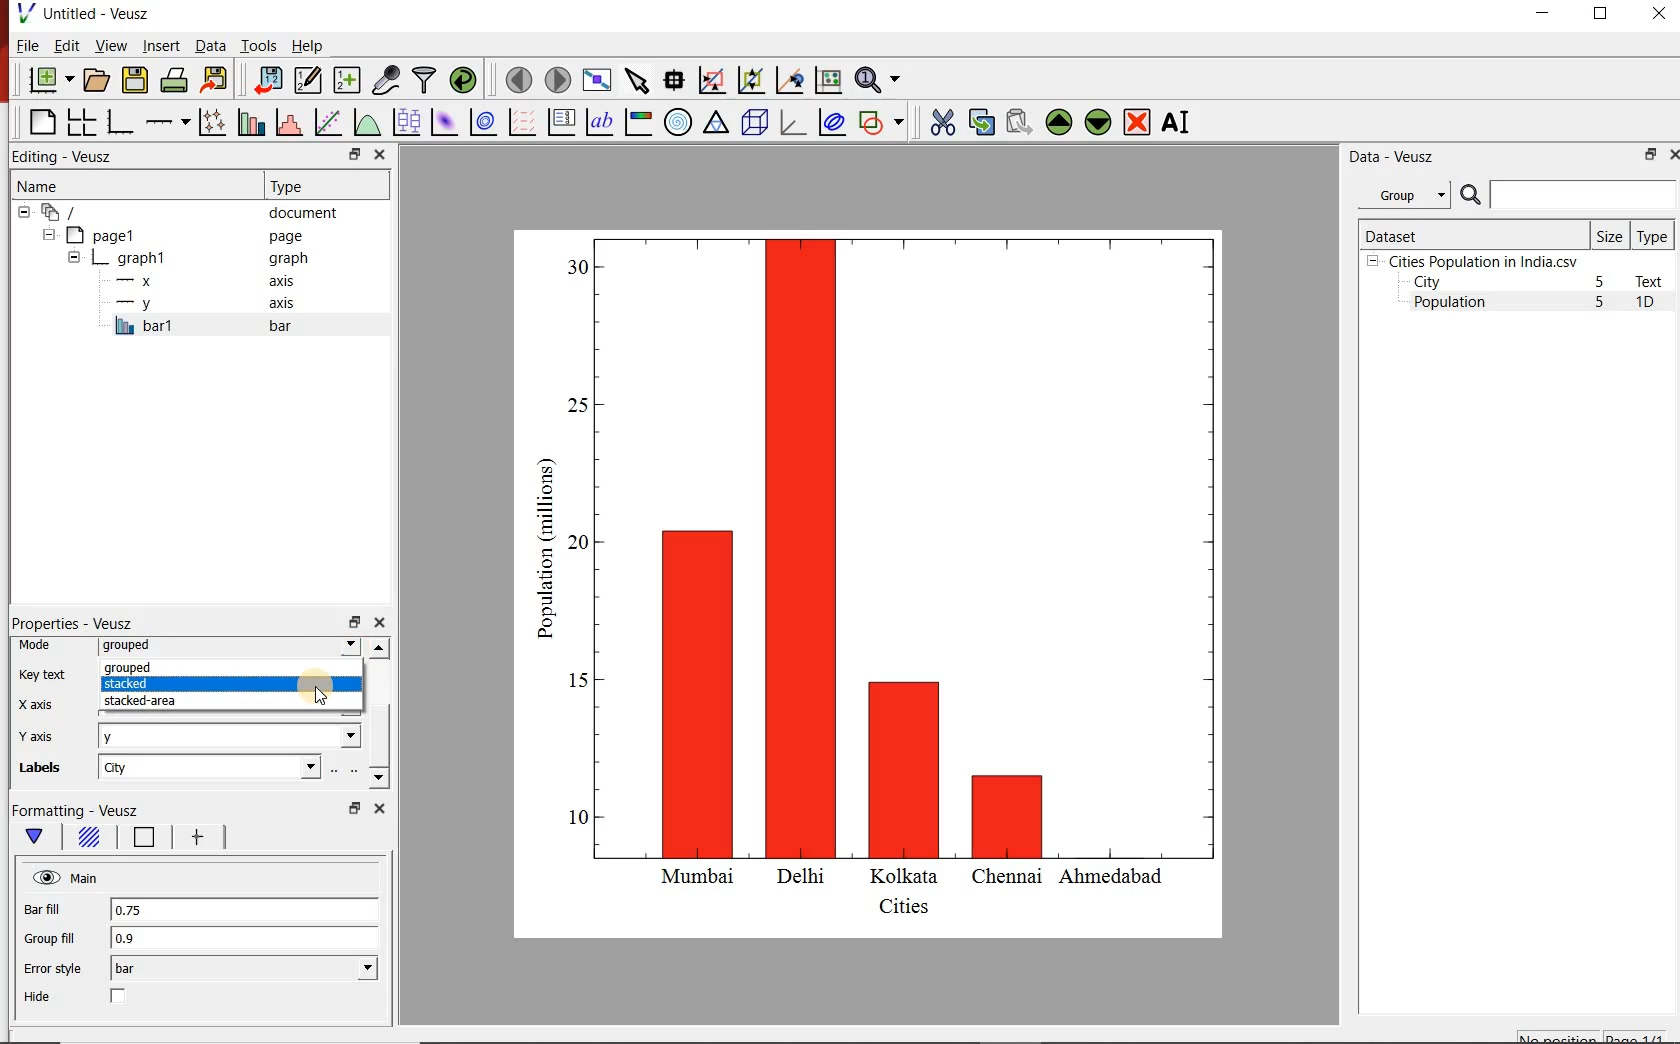 The height and width of the screenshot is (1044, 1680). What do you see at coordinates (173, 81) in the screenshot?
I see `print the document` at bounding box center [173, 81].